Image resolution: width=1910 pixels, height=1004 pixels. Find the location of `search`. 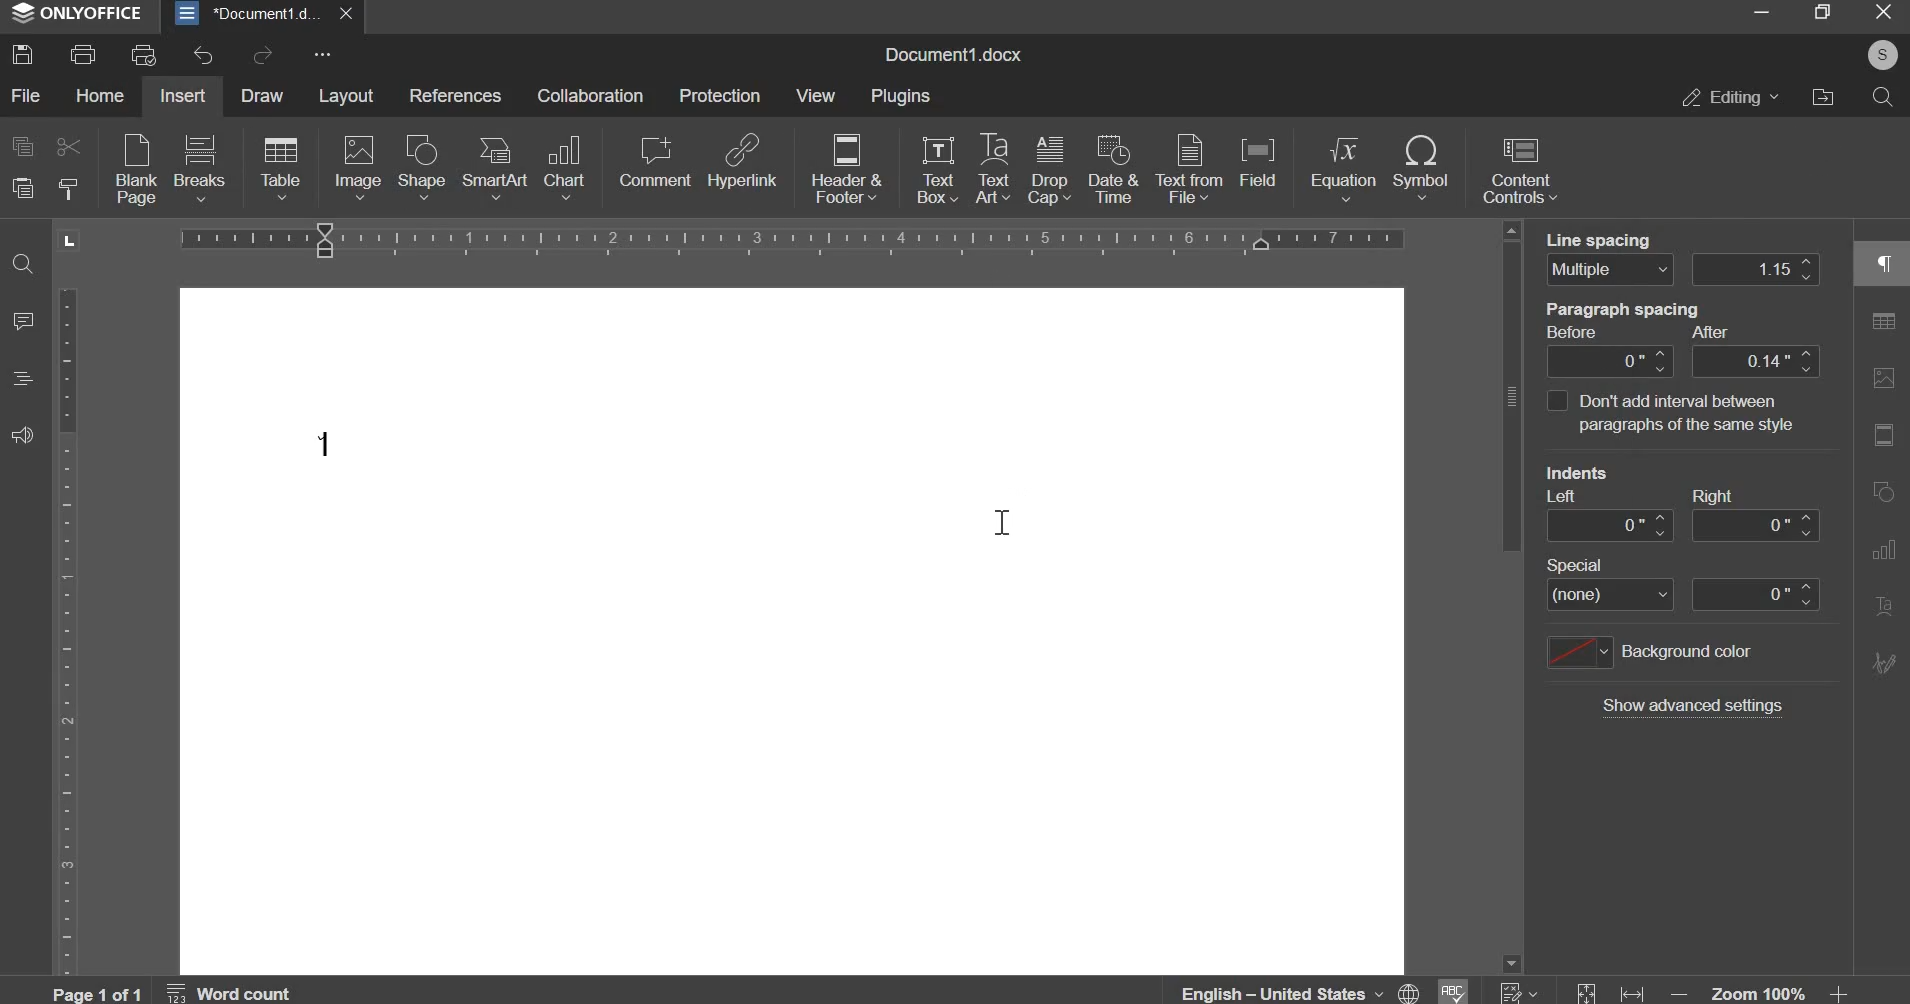

search is located at coordinates (1884, 97).